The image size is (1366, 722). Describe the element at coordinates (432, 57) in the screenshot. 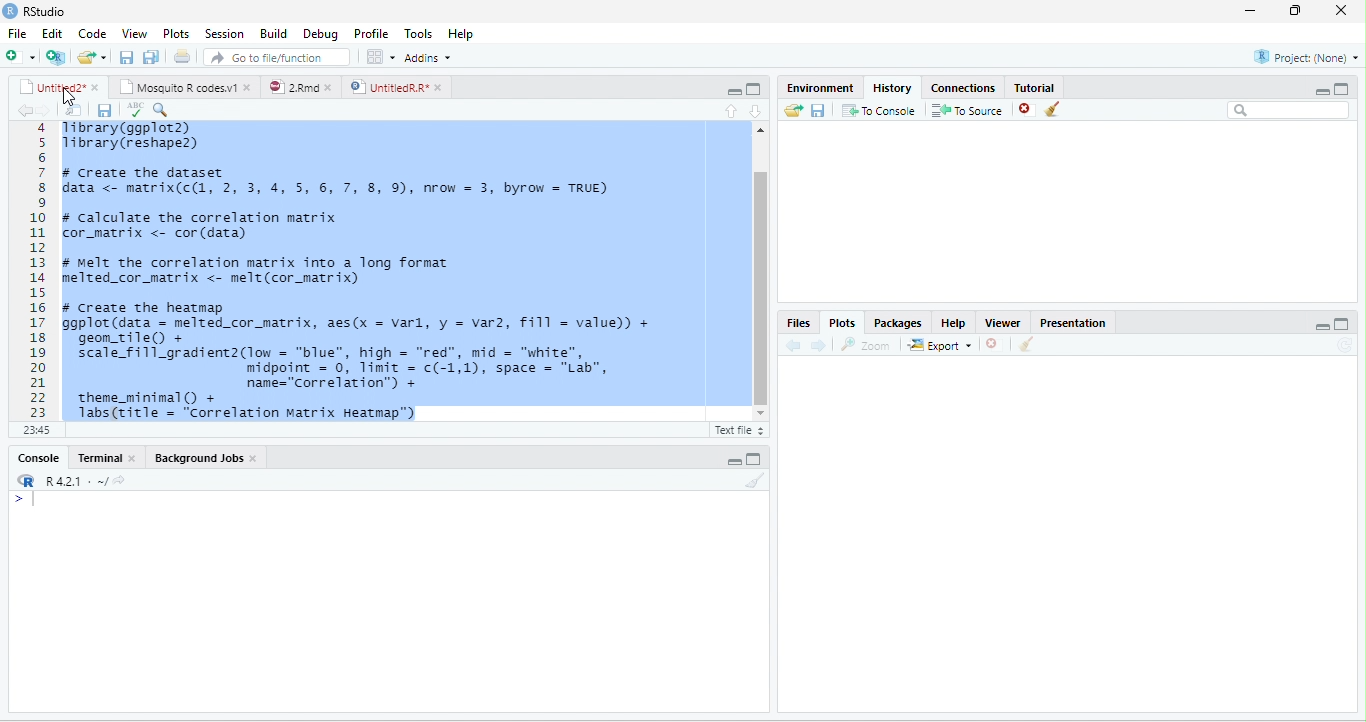

I see `addins` at that location.